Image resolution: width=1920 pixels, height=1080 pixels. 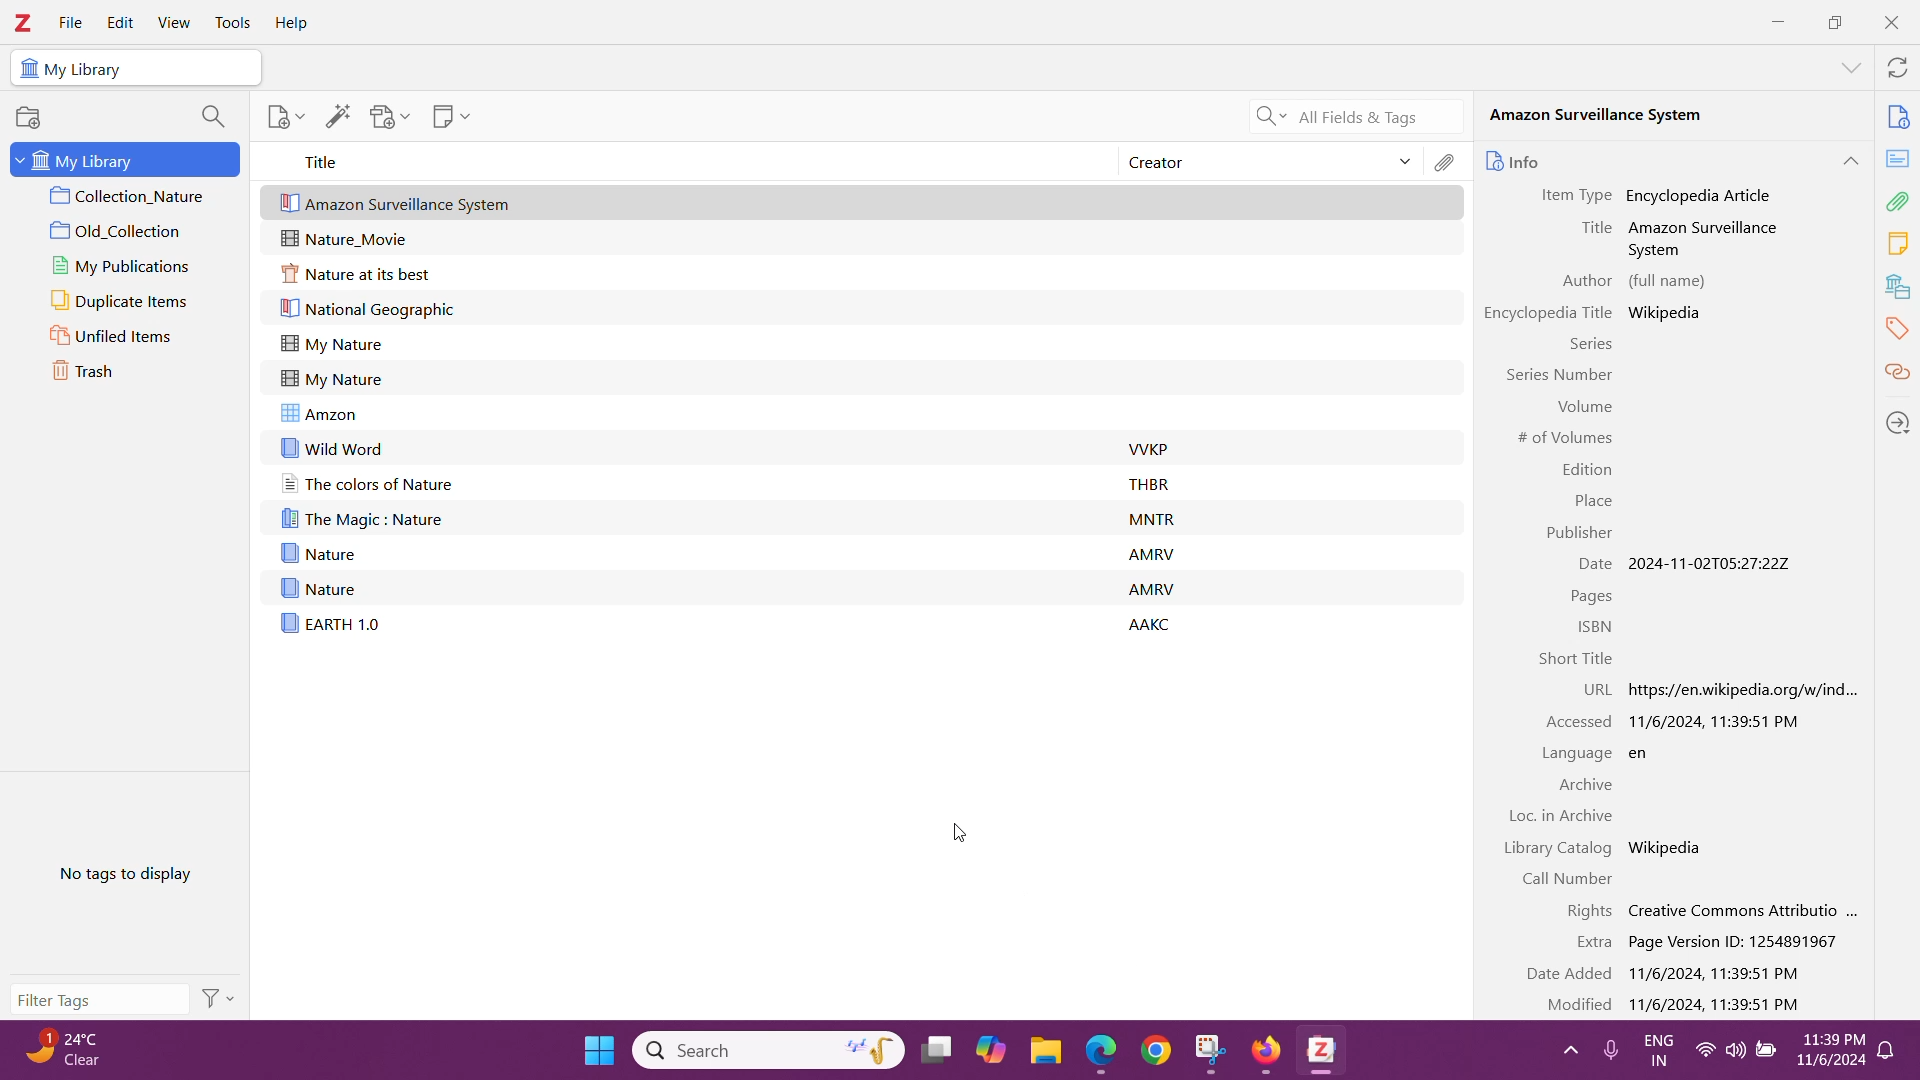 What do you see at coordinates (1574, 722) in the screenshot?
I see `Accessed` at bounding box center [1574, 722].